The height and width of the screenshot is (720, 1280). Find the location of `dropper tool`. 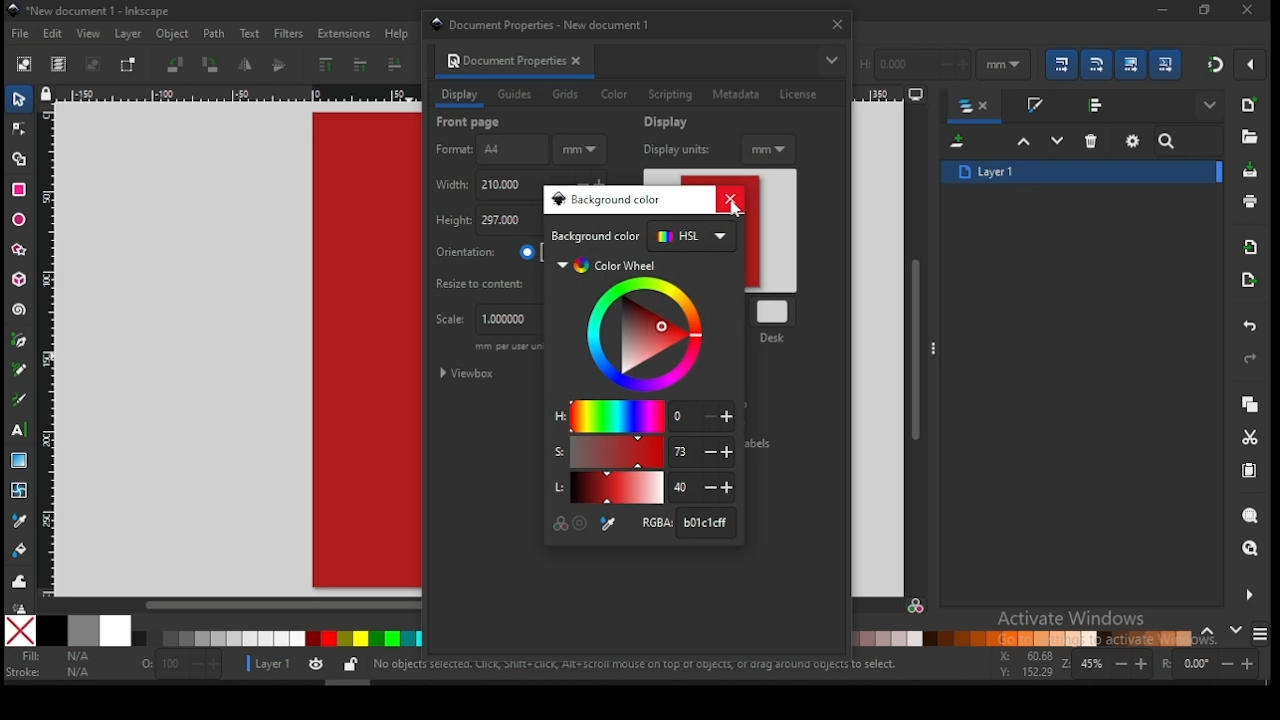

dropper tool is located at coordinates (20, 519).